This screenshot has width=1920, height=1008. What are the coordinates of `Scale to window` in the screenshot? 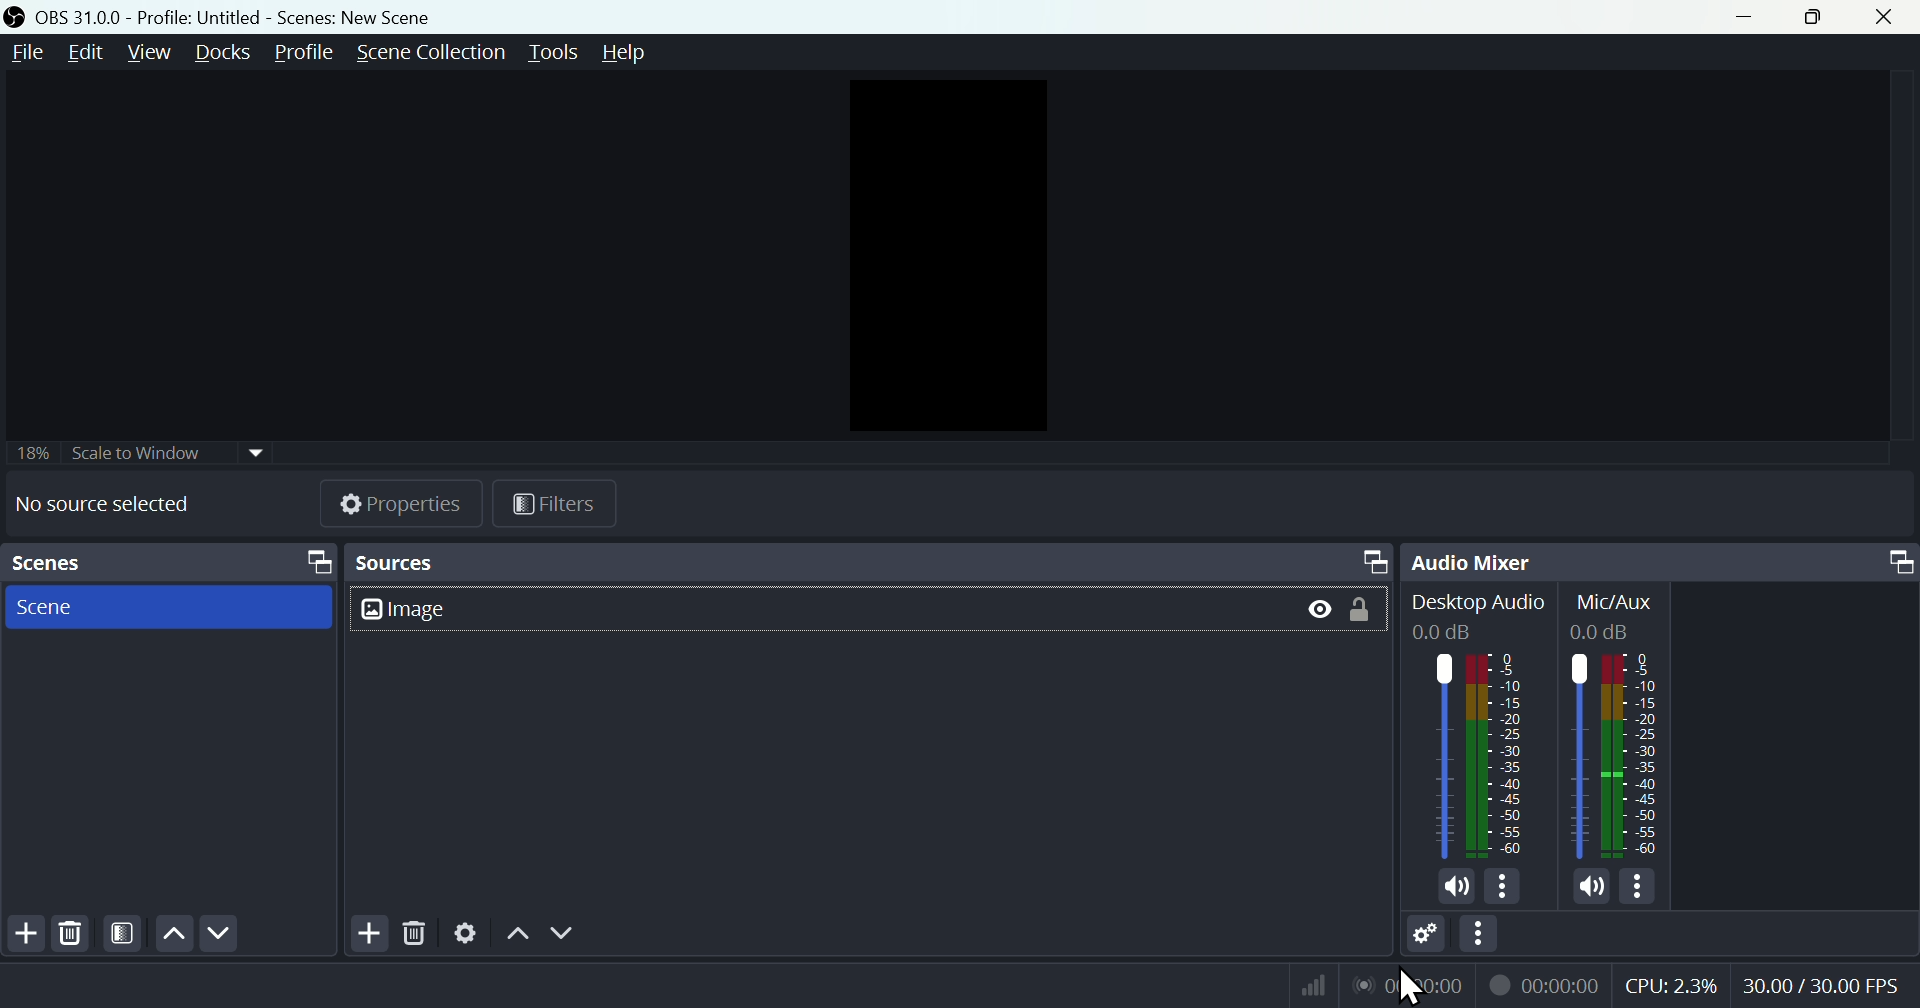 It's located at (138, 452).